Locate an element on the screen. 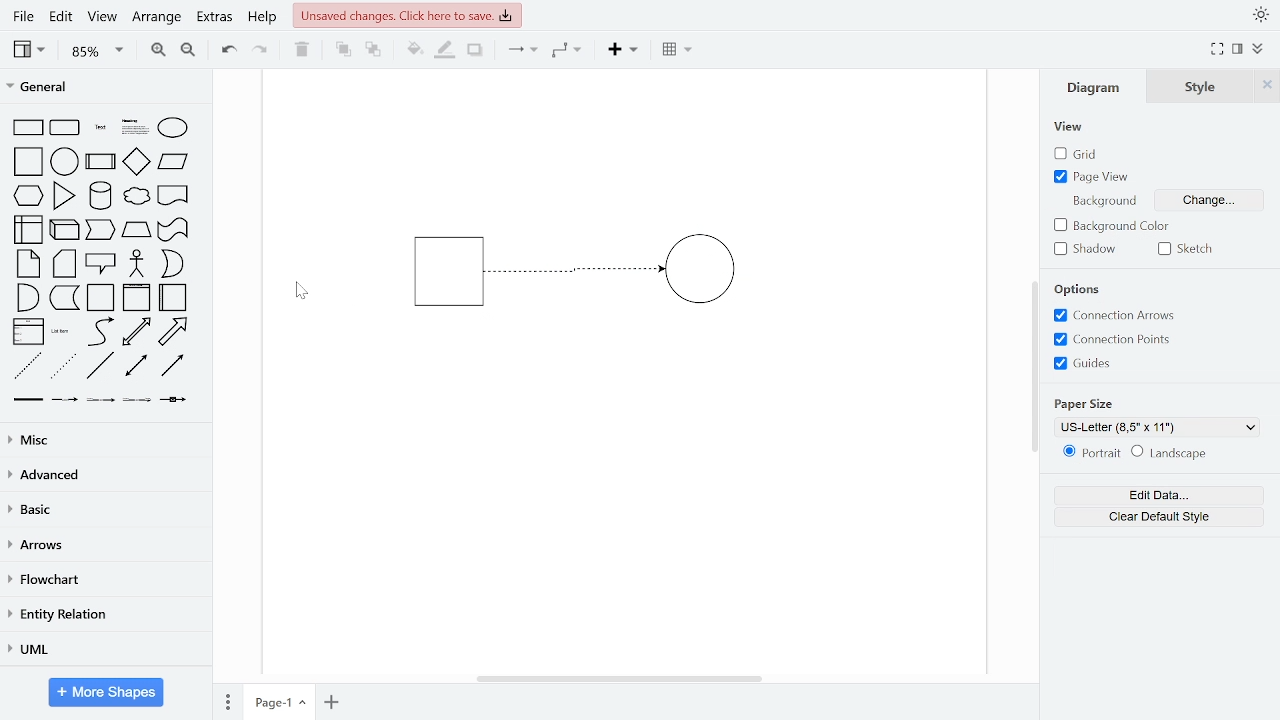 Image resolution: width=1280 pixels, height=720 pixels. fill color is located at coordinates (415, 50).